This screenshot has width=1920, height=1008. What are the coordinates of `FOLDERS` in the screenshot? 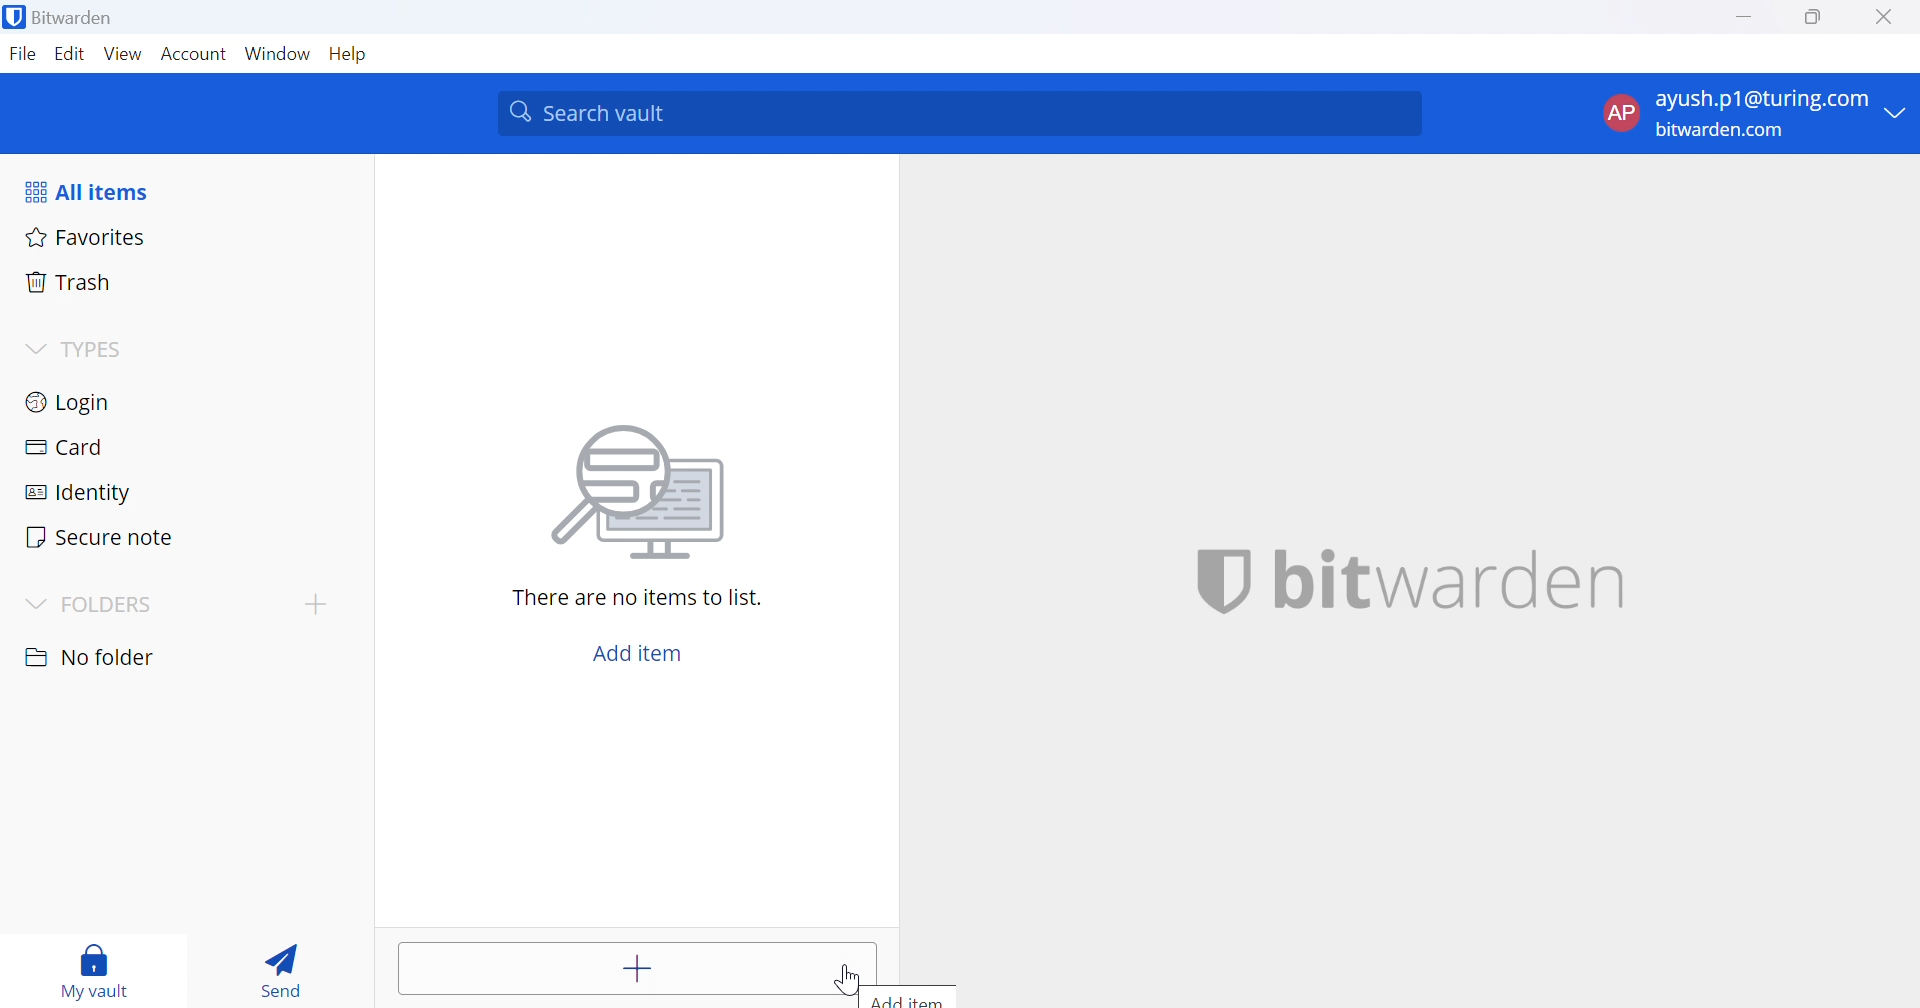 It's located at (117, 605).